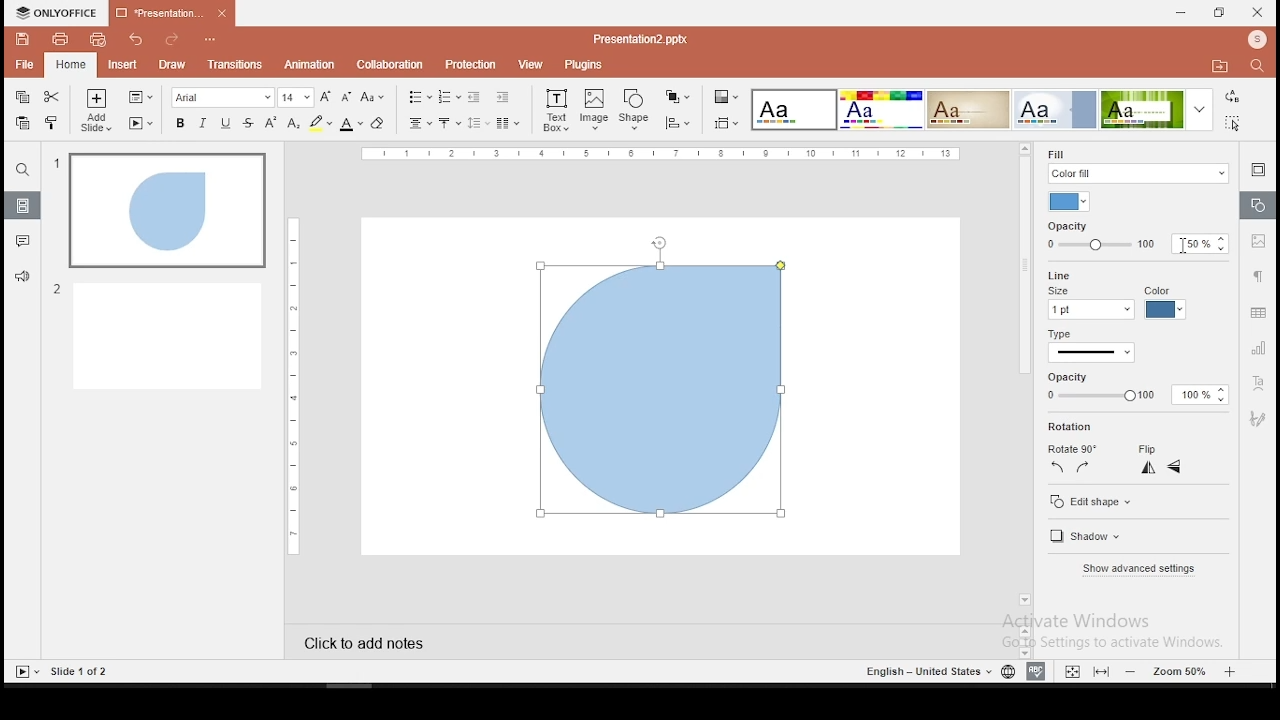 This screenshot has width=1280, height=720. I want to click on paragraph settings, so click(1258, 276).